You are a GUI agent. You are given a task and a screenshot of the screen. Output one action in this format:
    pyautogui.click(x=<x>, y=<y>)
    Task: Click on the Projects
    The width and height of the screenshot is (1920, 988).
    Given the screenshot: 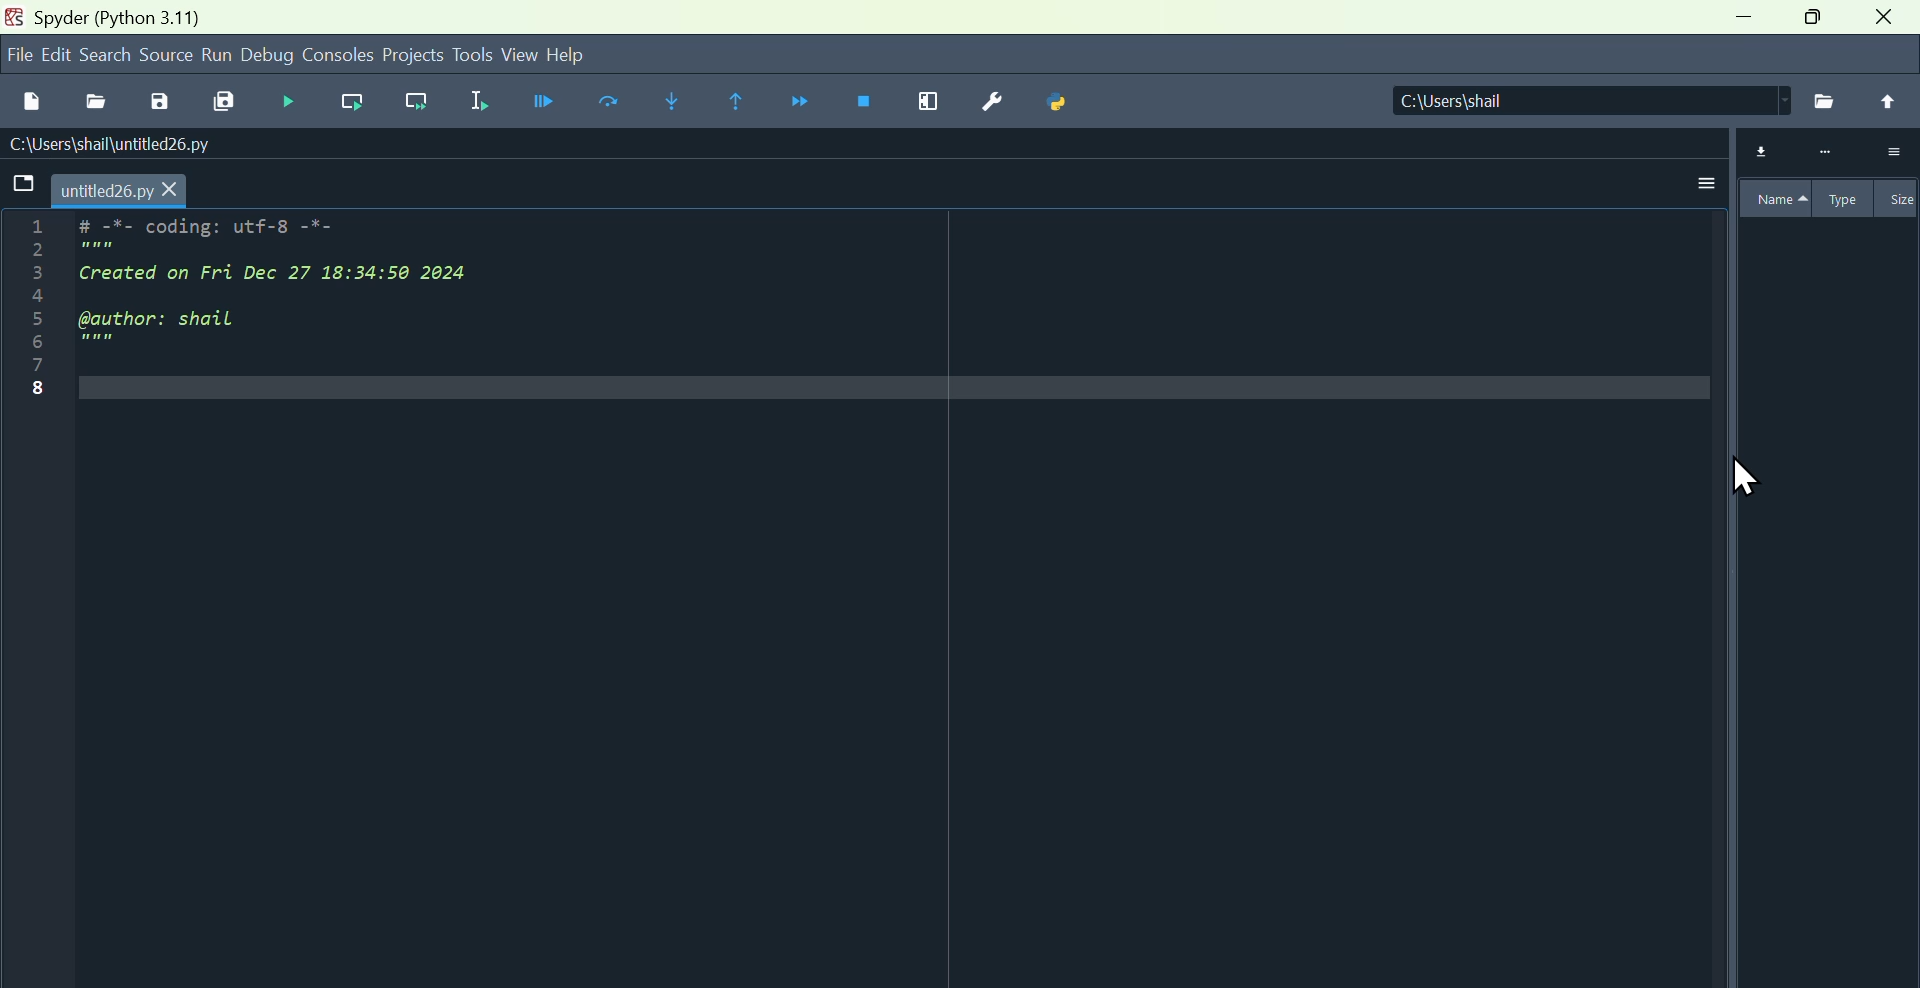 What is the action you would take?
    pyautogui.click(x=414, y=53)
    